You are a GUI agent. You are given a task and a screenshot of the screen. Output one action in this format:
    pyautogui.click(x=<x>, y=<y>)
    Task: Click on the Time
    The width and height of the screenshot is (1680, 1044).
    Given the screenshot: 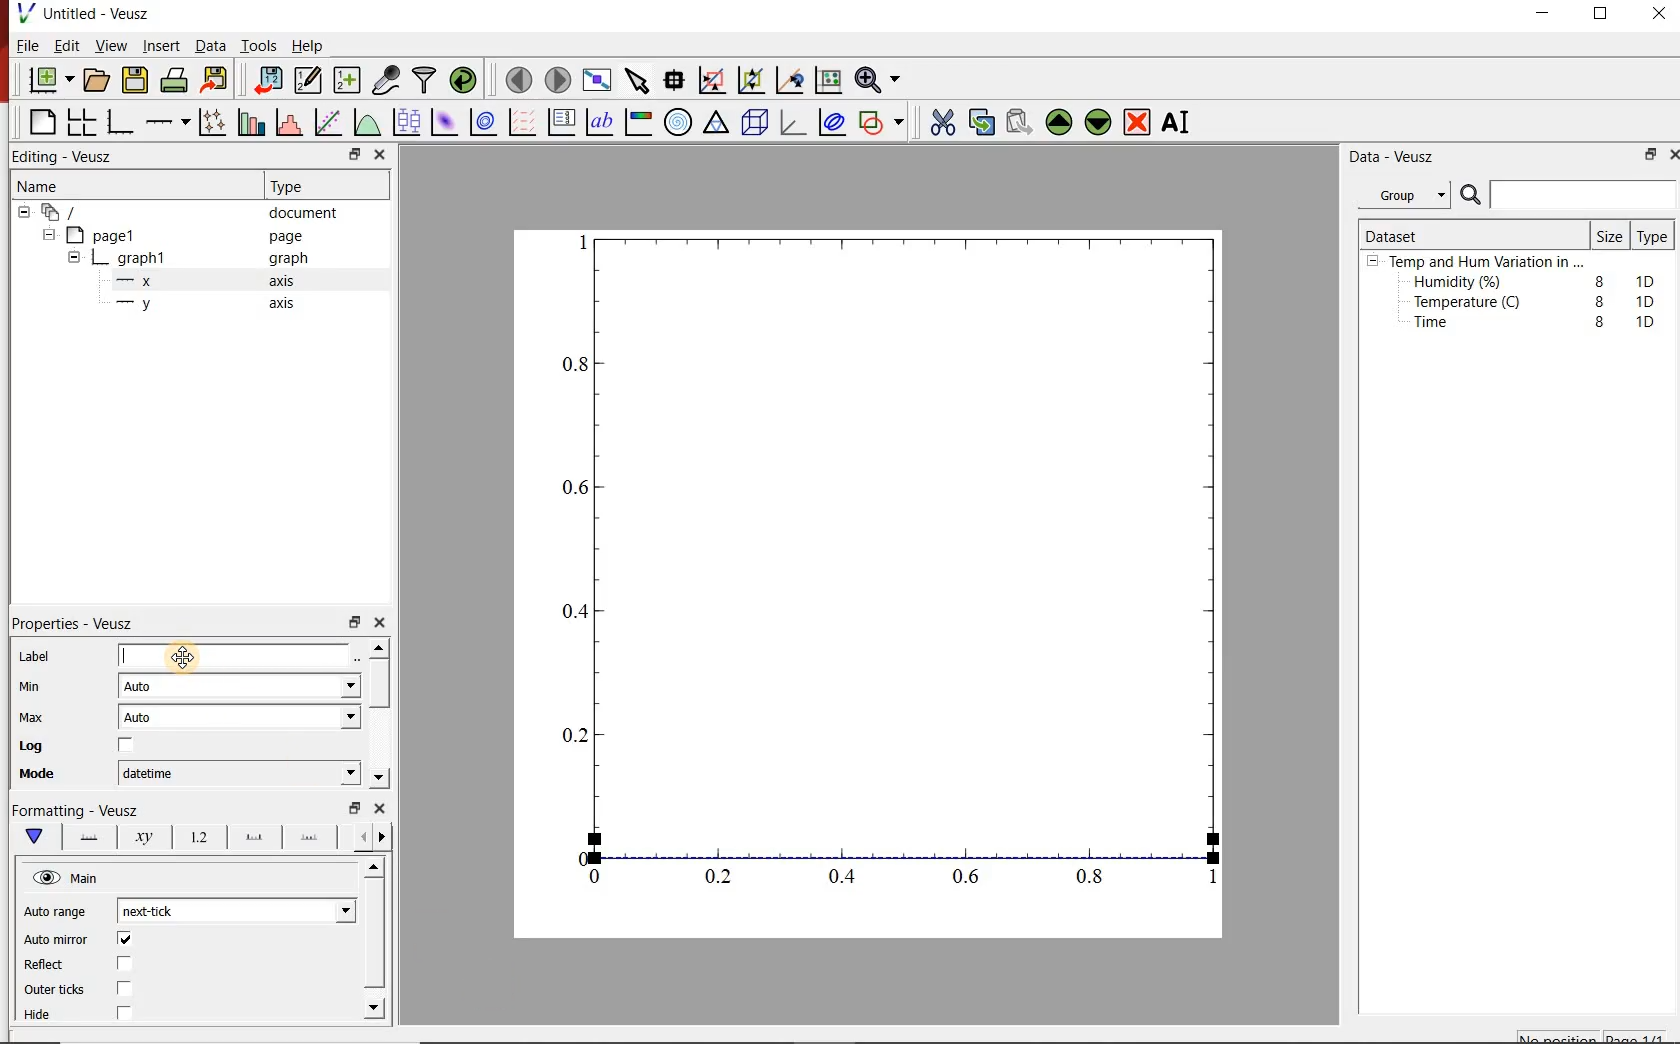 What is the action you would take?
    pyautogui.click(x=1442, y=327)
    